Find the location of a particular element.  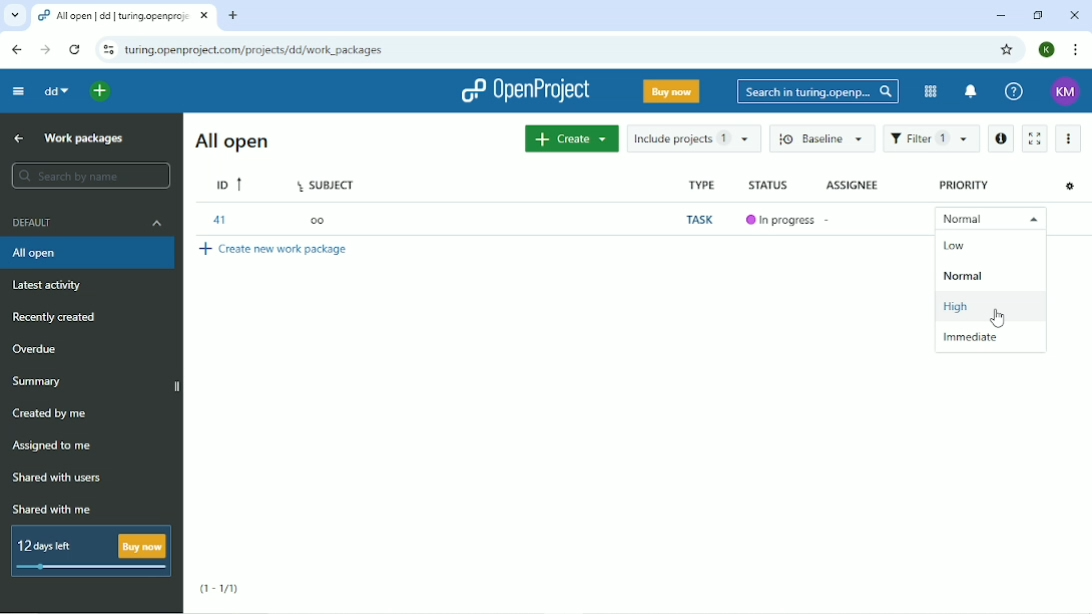

Collapse project menu is located at coordinates (20, 91).